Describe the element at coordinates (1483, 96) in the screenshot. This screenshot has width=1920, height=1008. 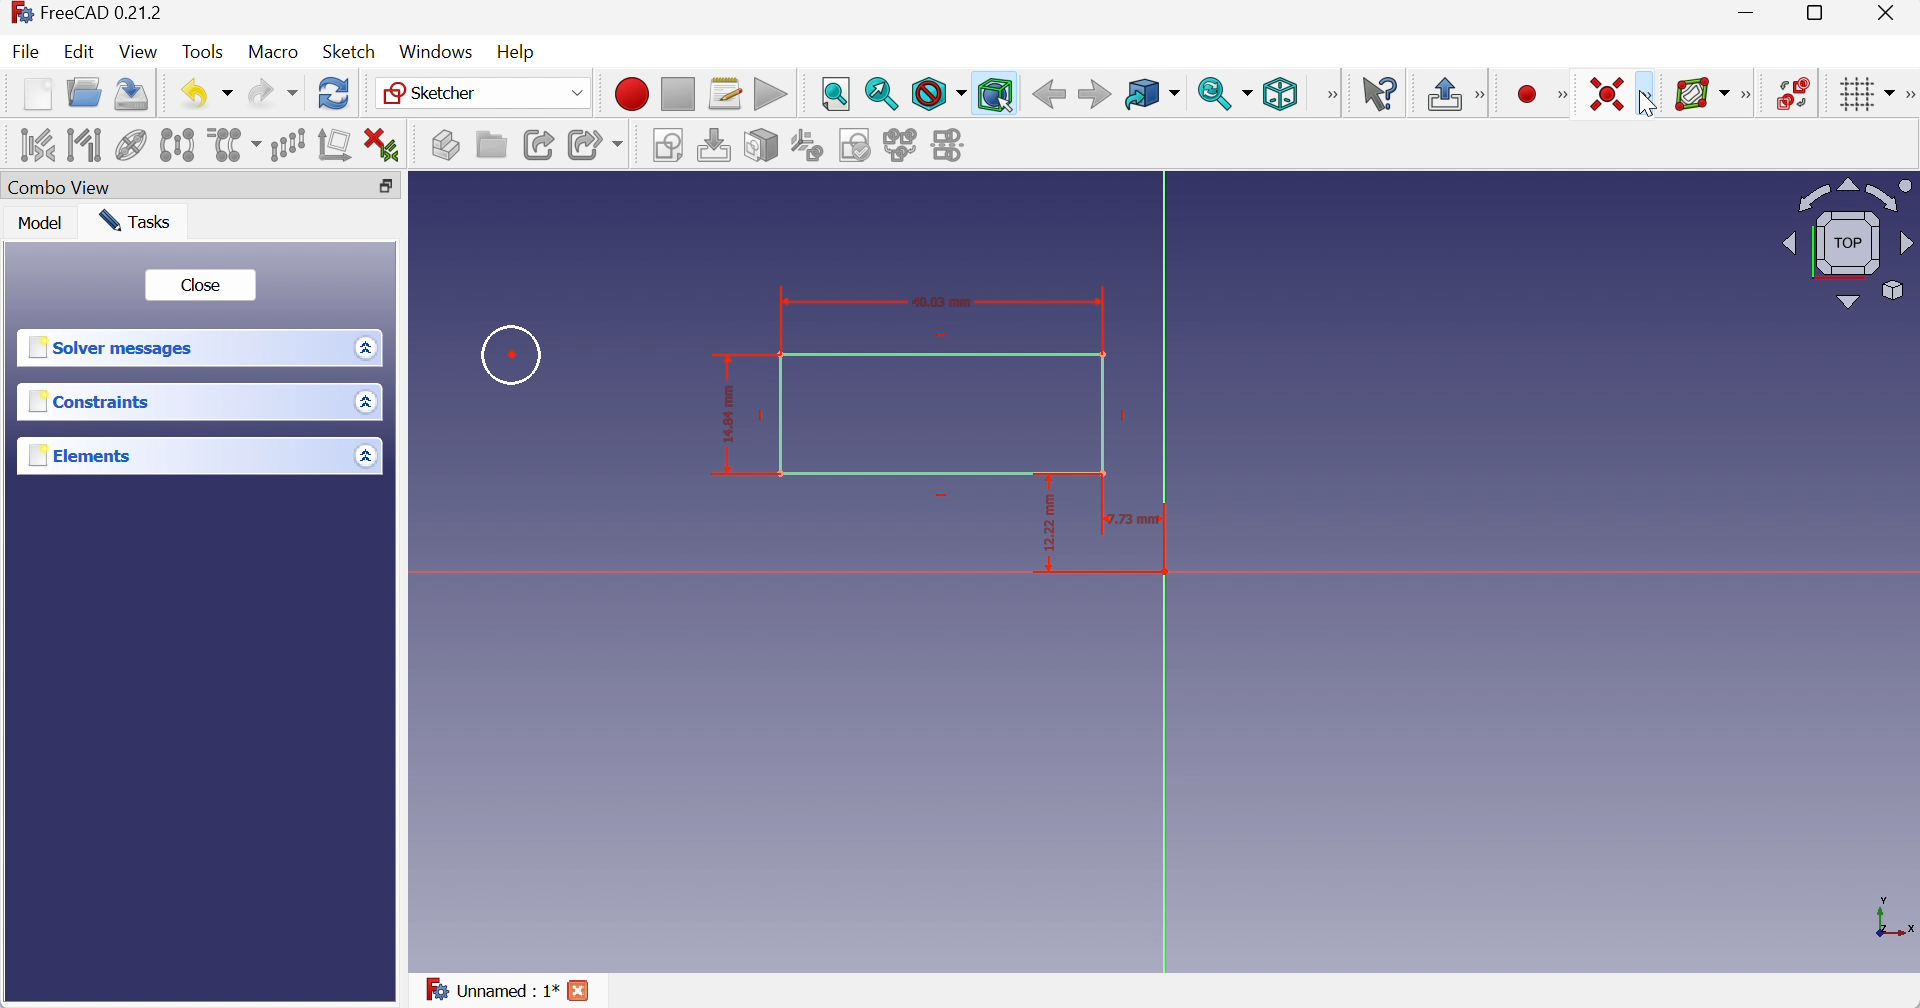
I see `[Sketcher edit mode]` at that location.